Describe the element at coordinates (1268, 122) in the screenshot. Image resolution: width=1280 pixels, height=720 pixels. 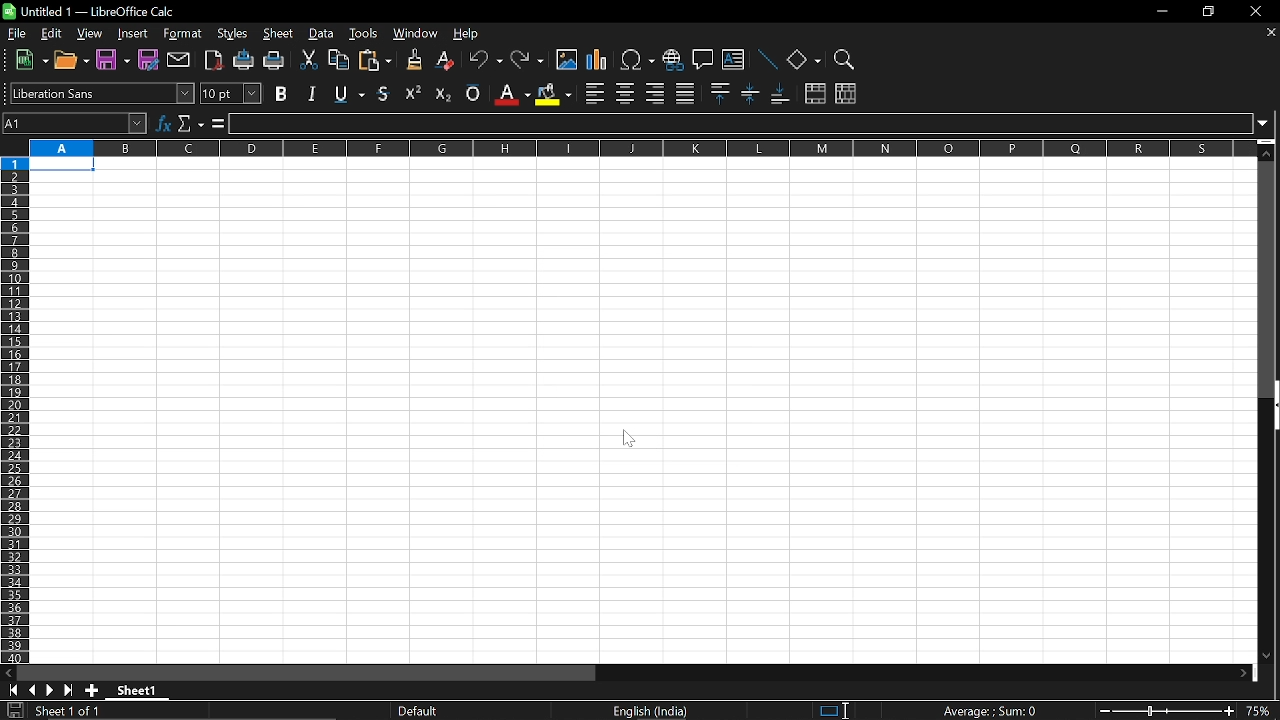
I see `expand formula bar` at that location.